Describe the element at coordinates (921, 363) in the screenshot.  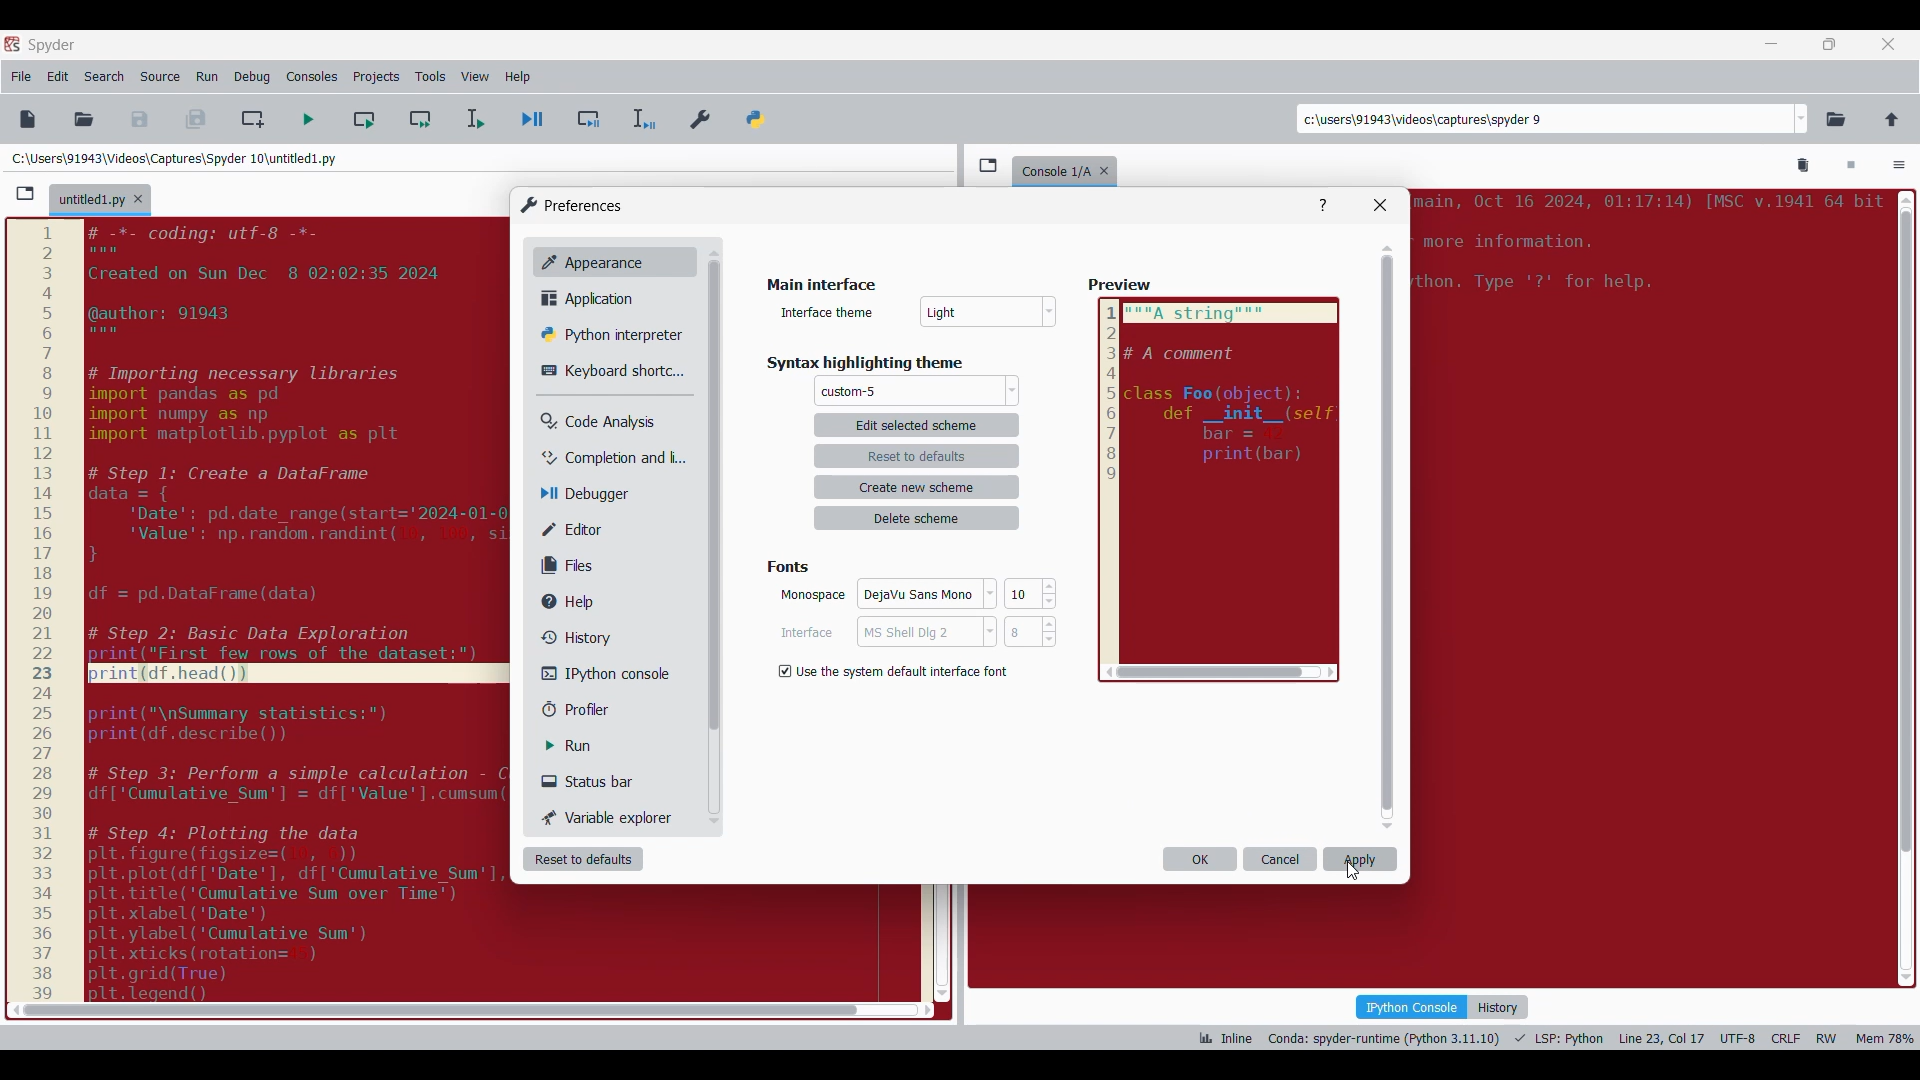
I see `Respective section title` at that location.